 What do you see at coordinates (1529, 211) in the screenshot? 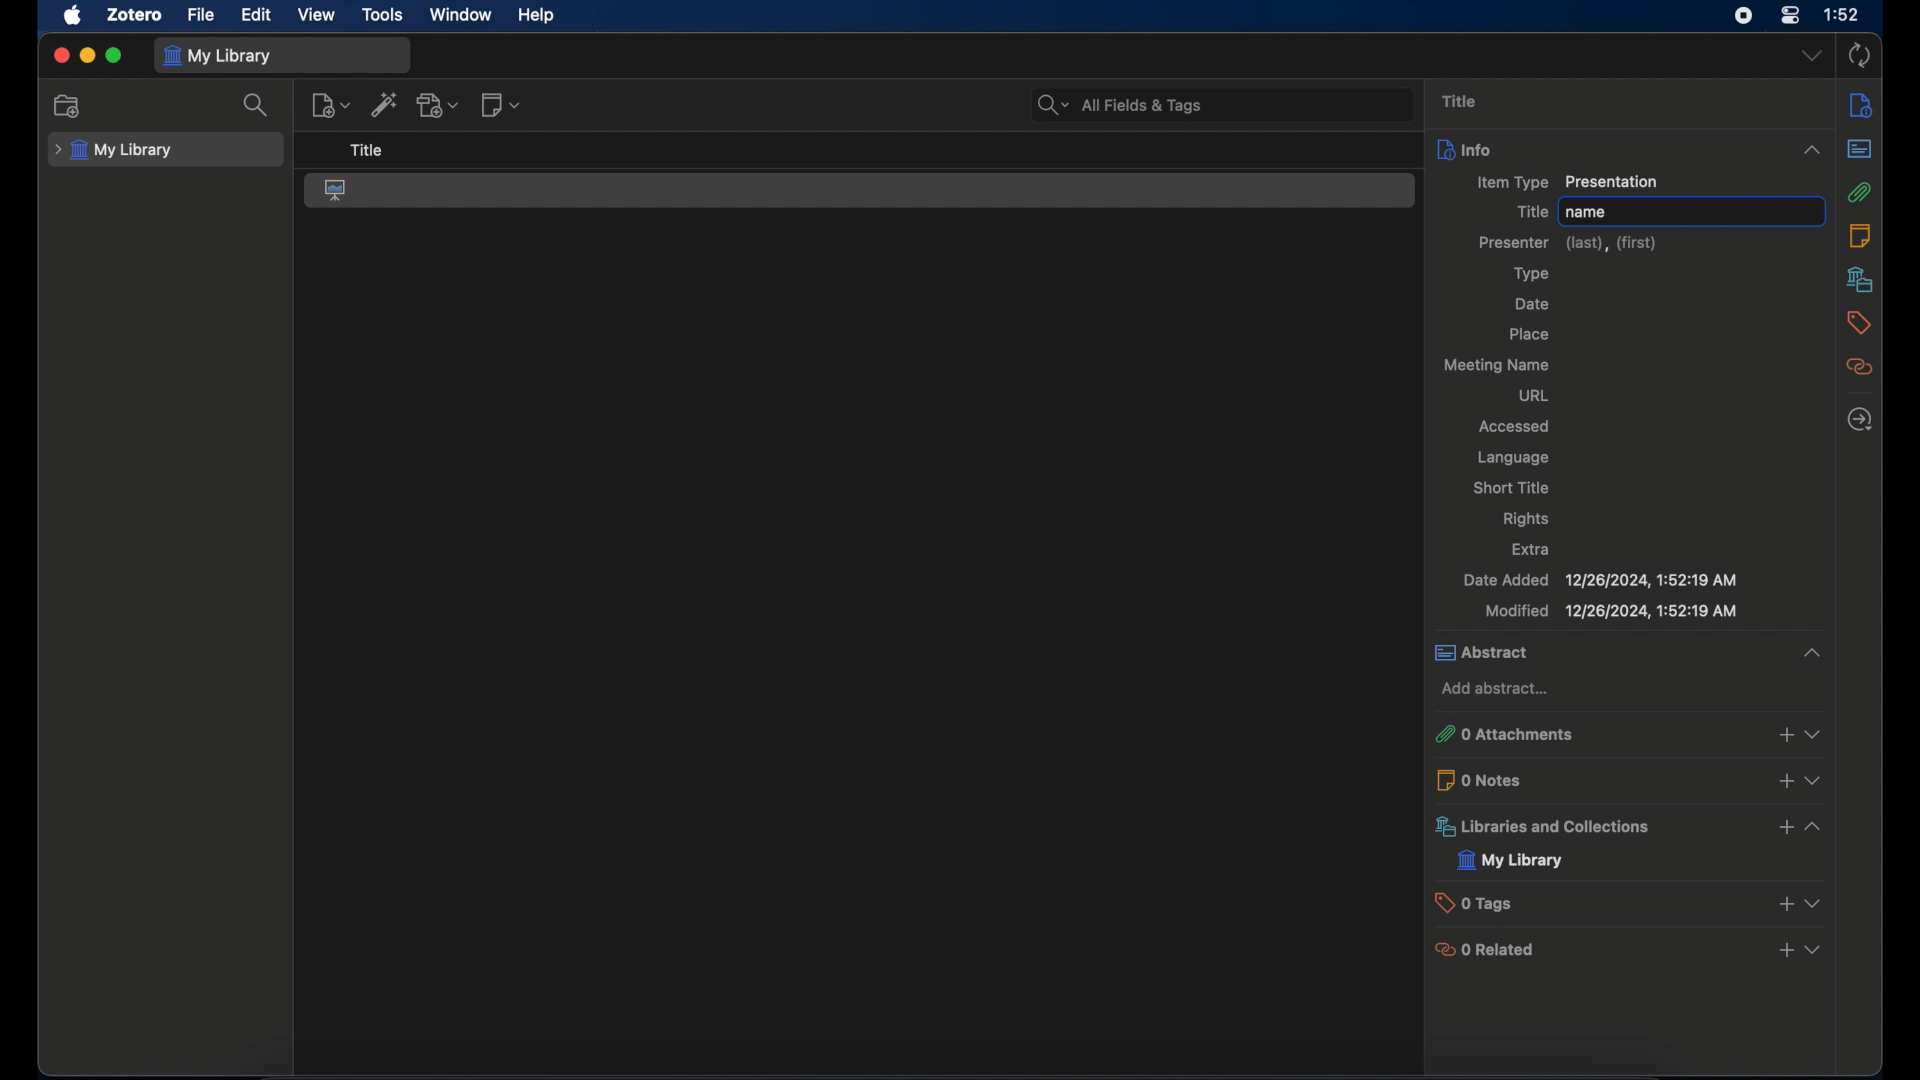
I see `title` at bounding box center [1529, 211].